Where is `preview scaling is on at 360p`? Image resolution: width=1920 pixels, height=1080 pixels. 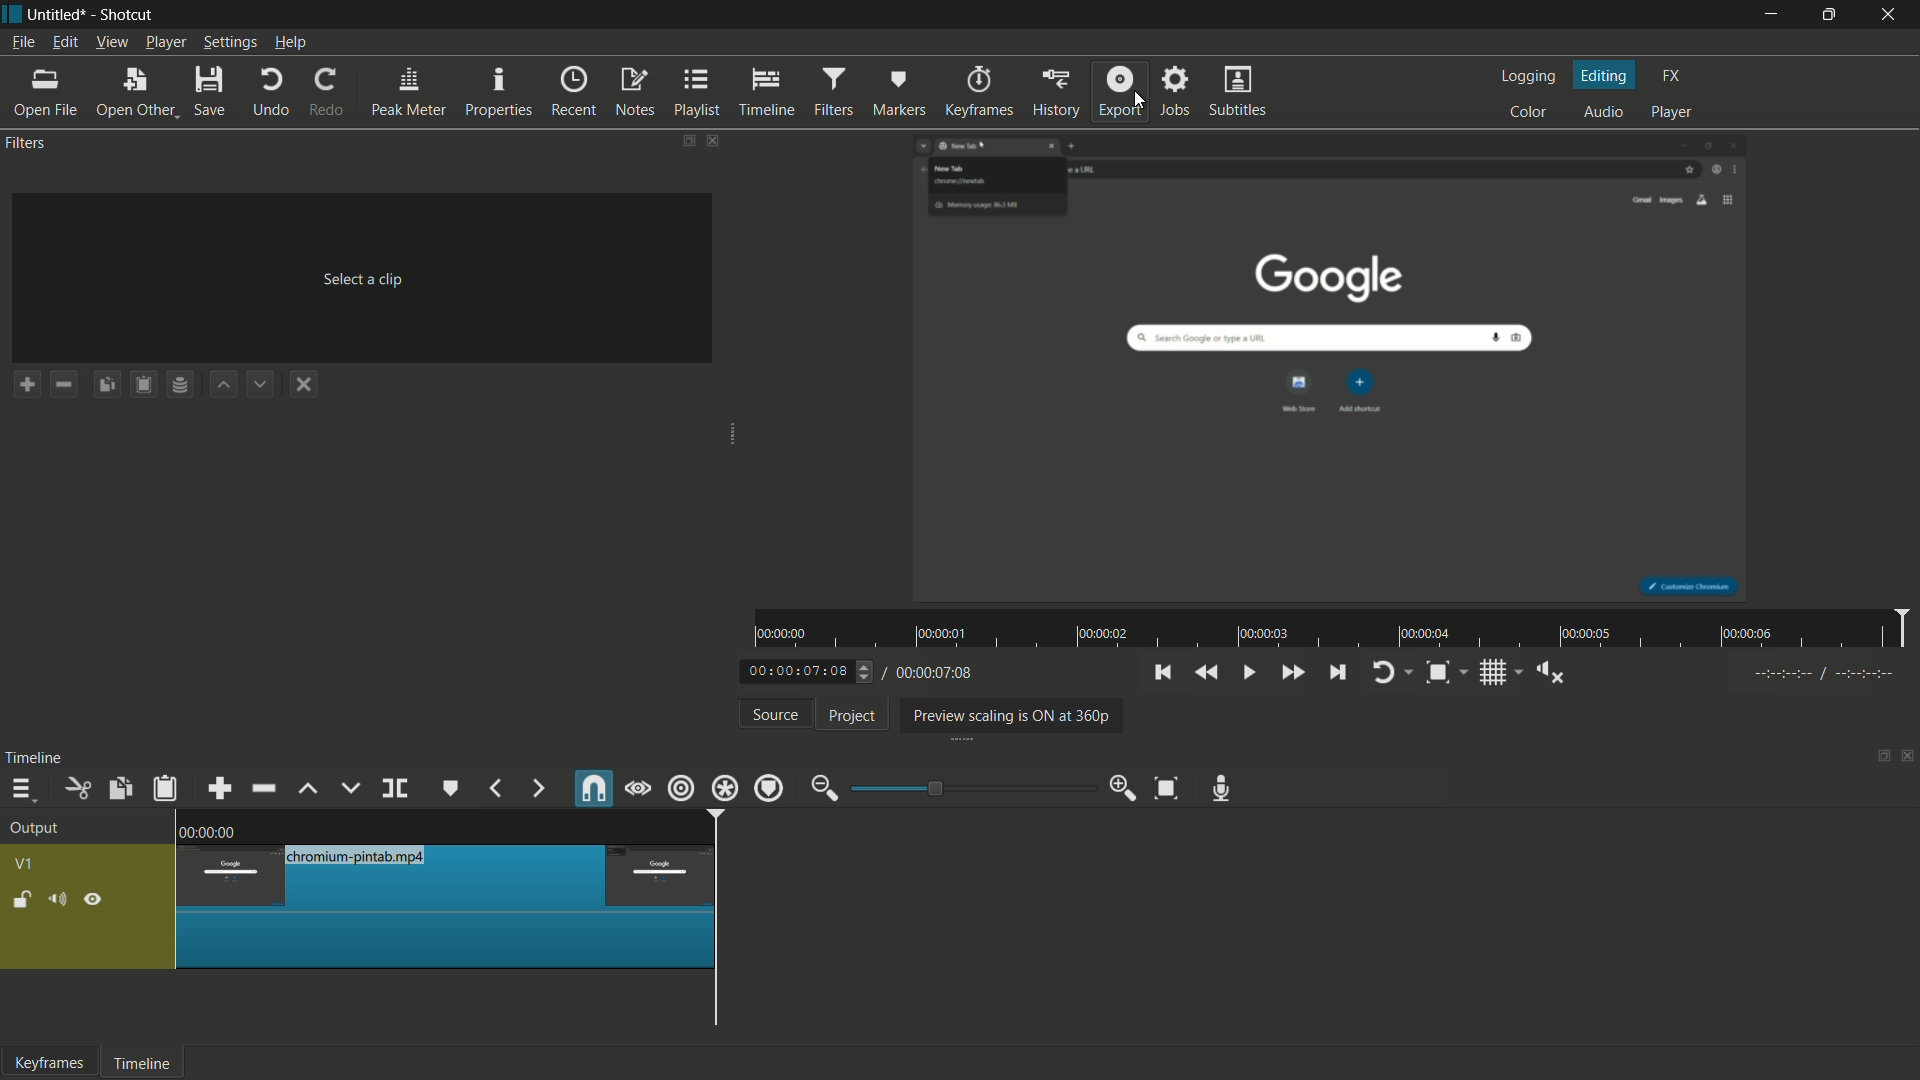 preview scaling is on at 360p is located at coordinates (1007, 717).